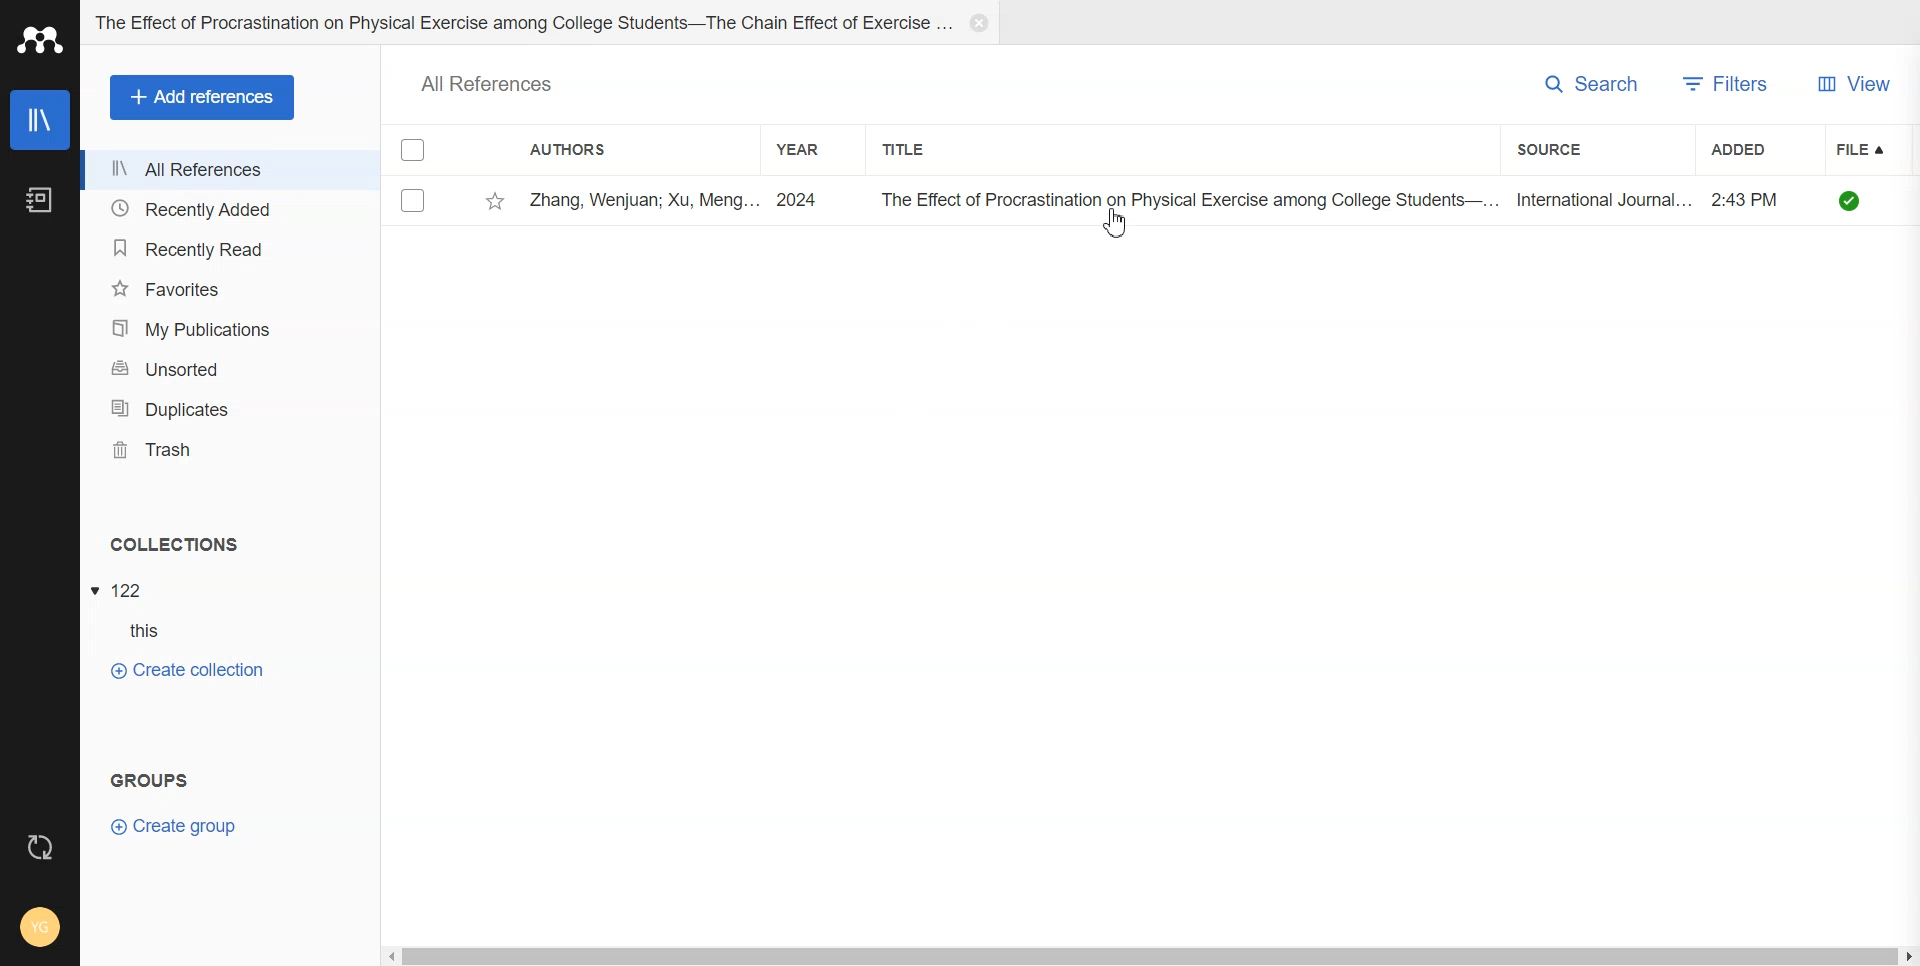  Describe the element at coordinates (980, 24) in the screenshot. I see `Close` at that location.